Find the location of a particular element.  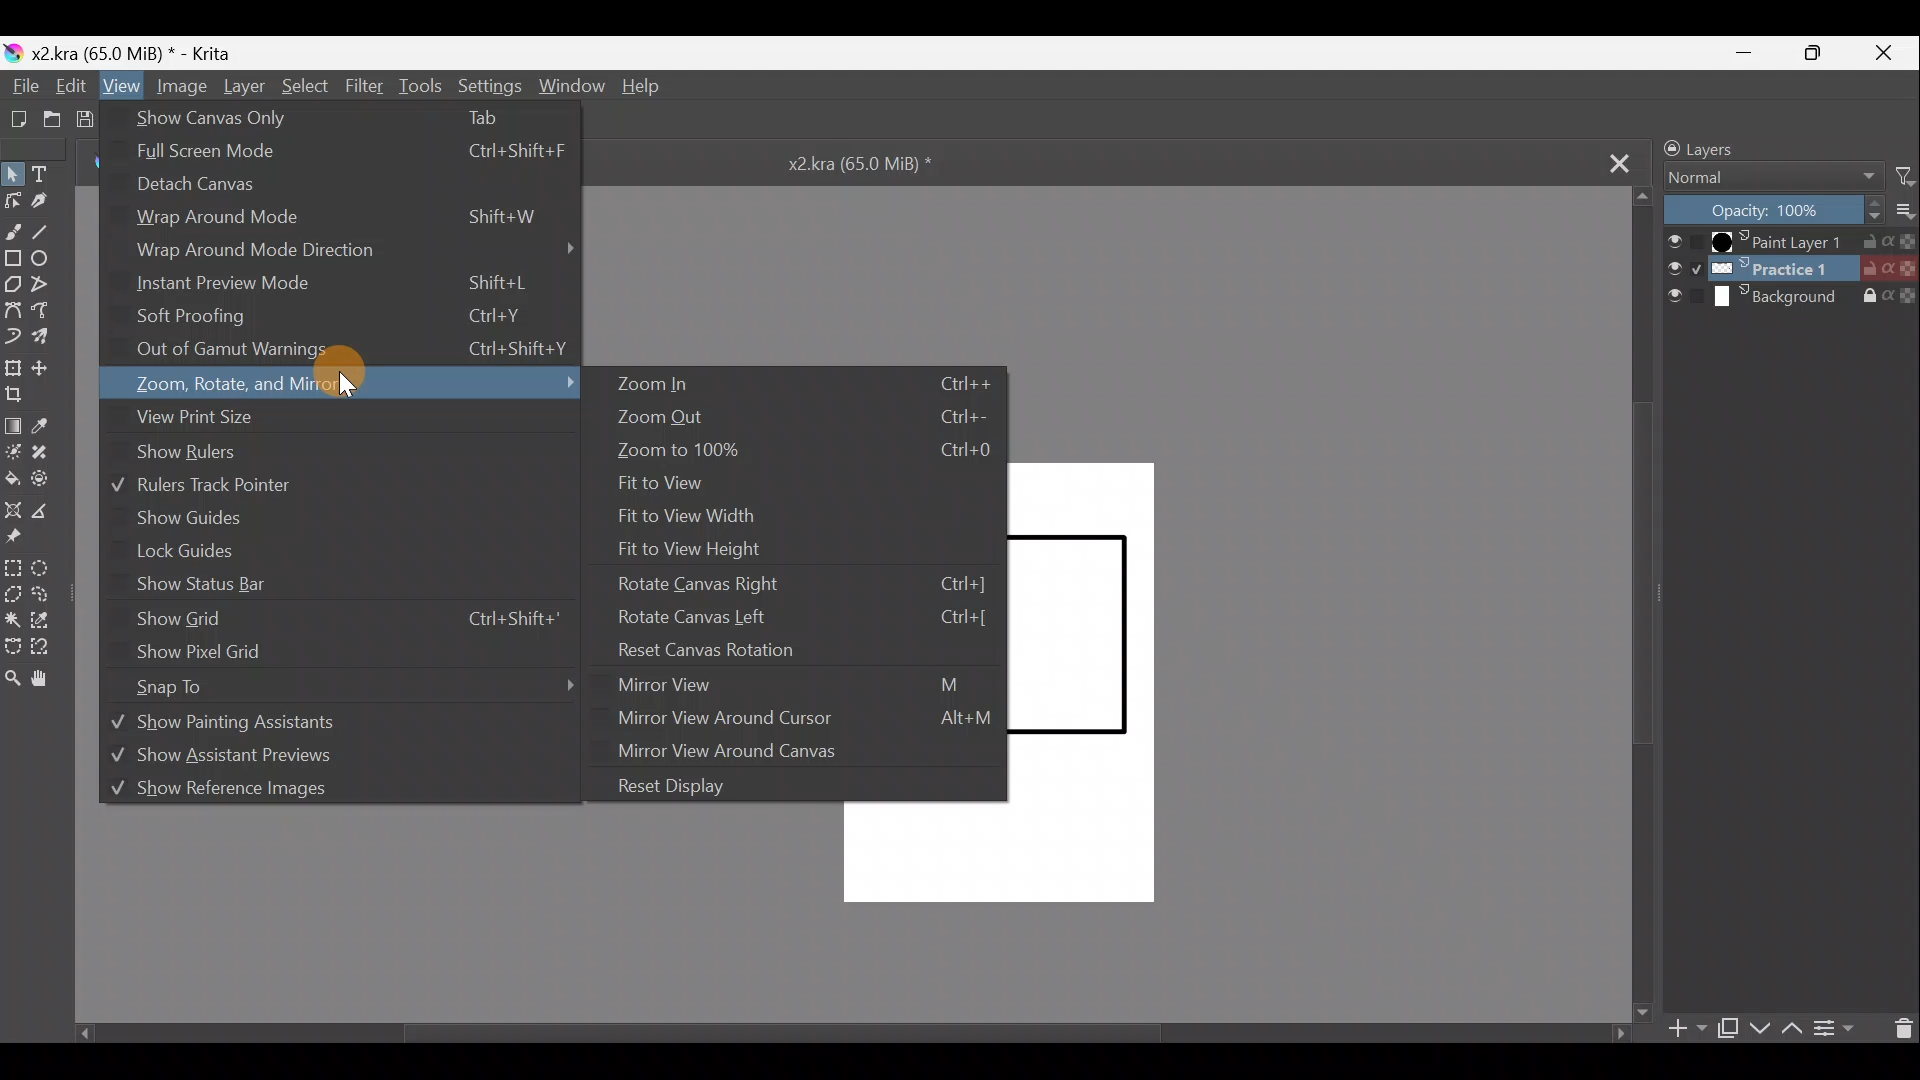

Text tool is located at coordinates (50, 171).